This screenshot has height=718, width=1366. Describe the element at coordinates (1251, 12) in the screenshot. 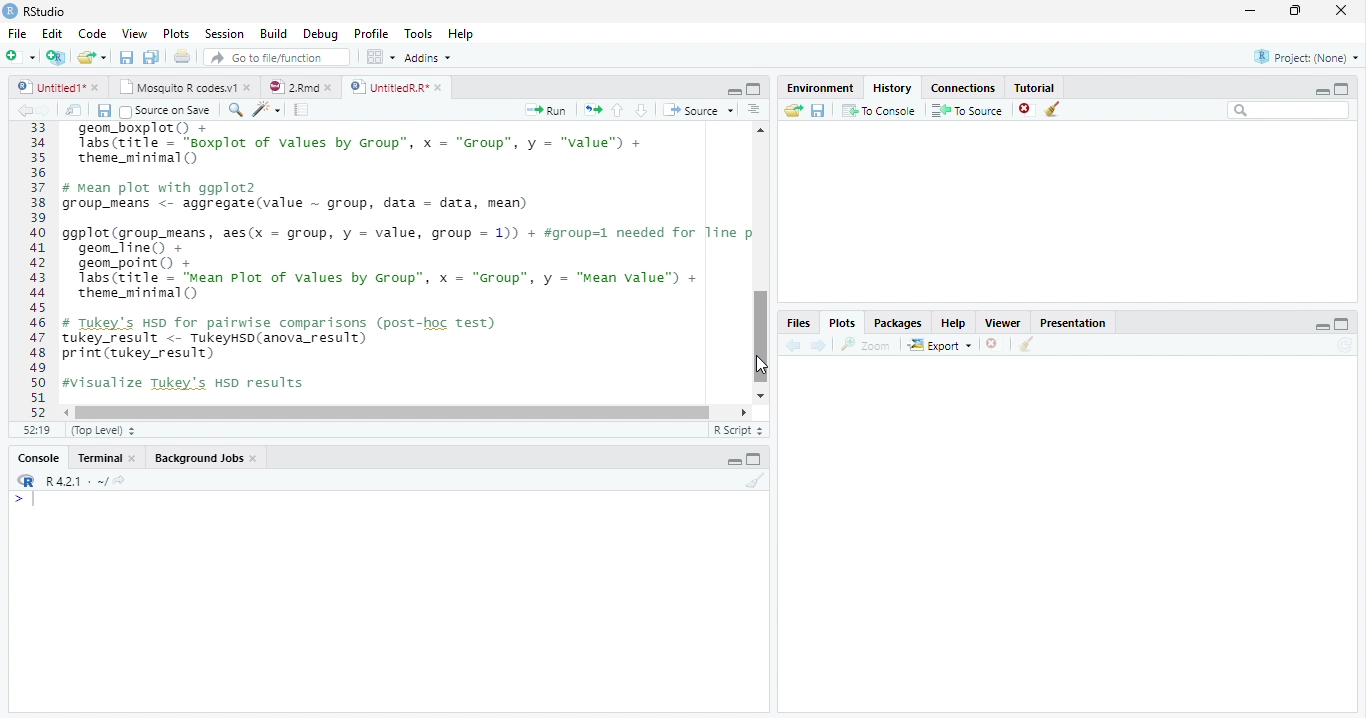

I see `Minimize` at that location.